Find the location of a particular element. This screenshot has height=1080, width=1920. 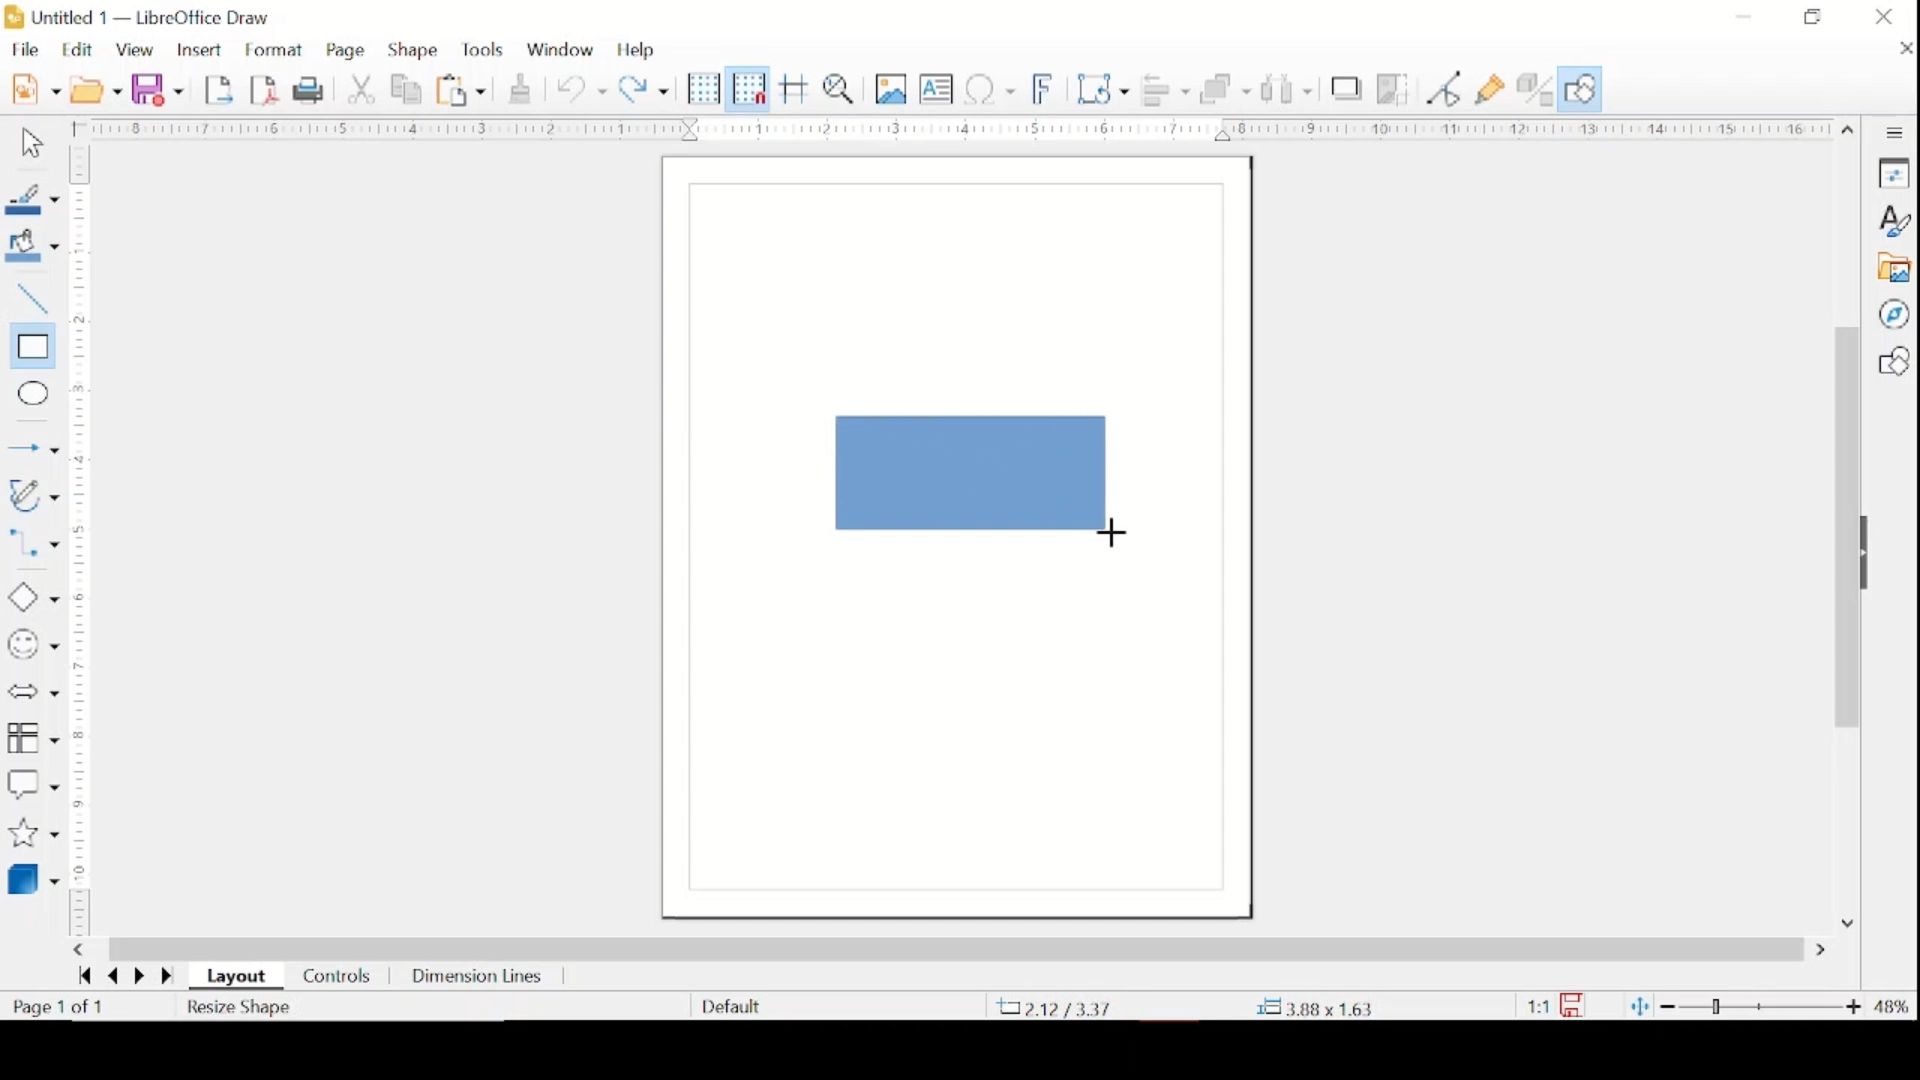

clone formatting is located at coordinates (522, 86).